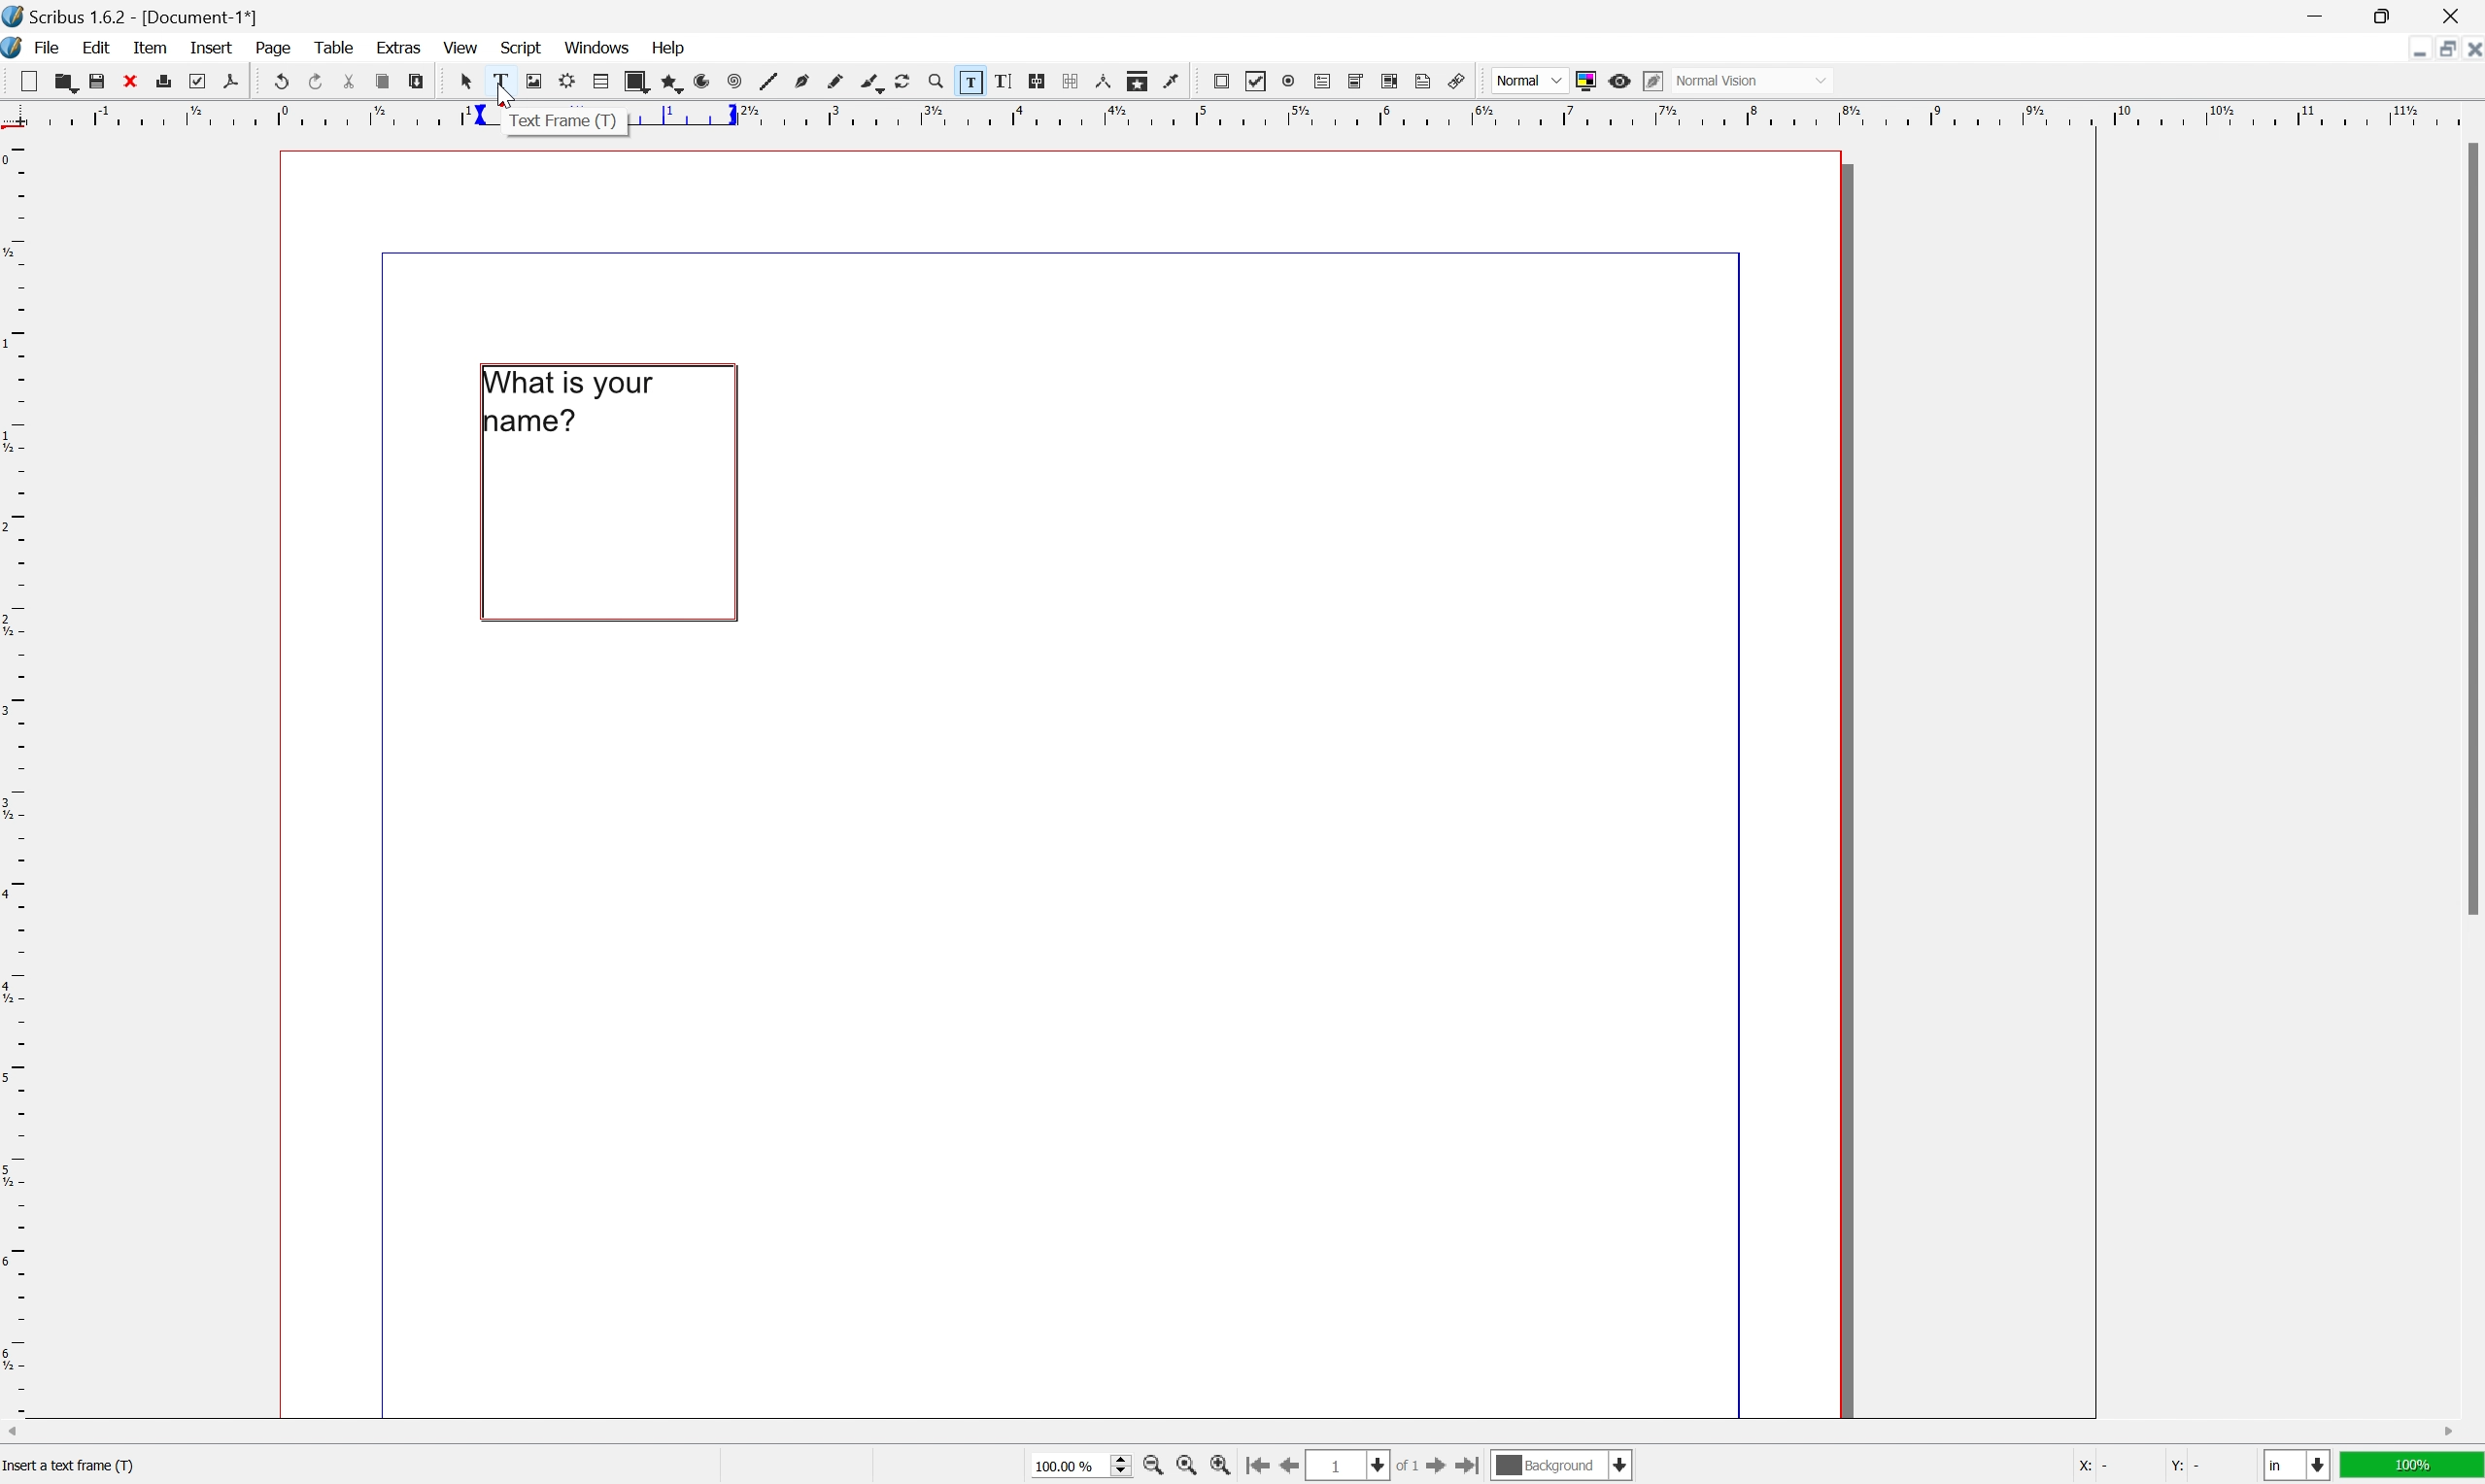 The width and height of the screenshot is (2485, 1484). I want to click on page, so click(275, 48).